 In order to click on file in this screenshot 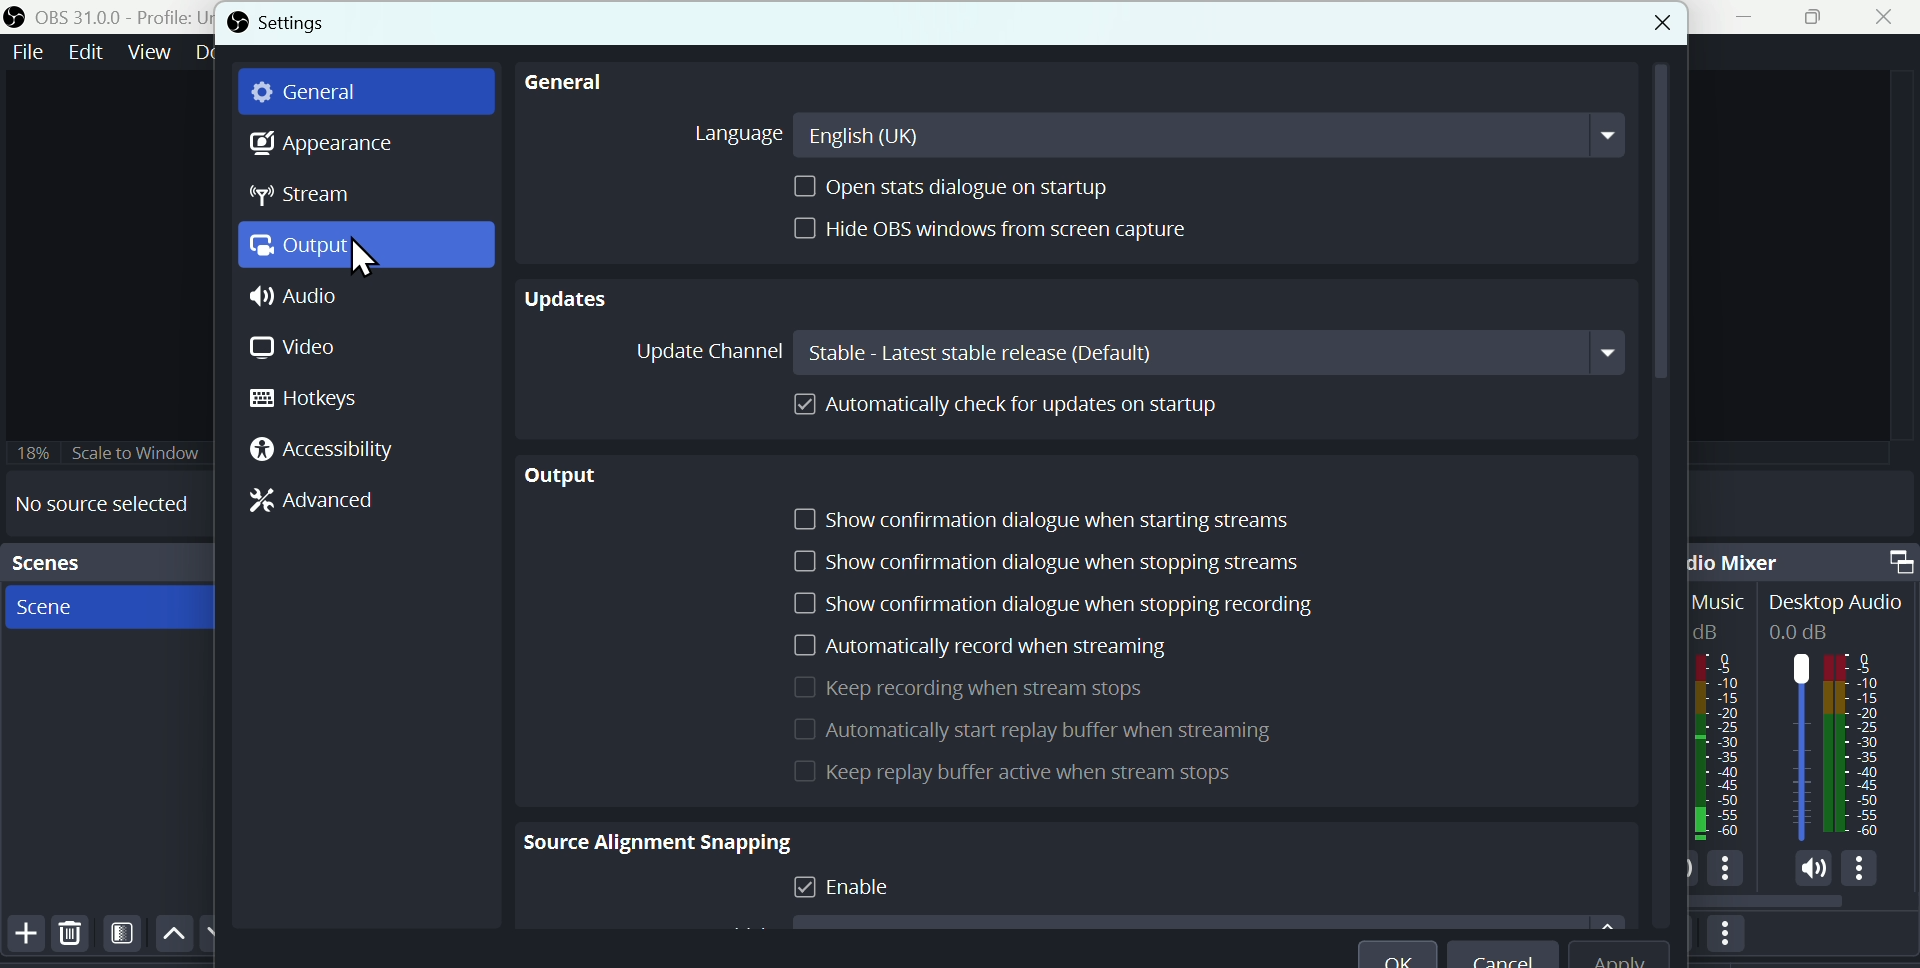, I will do `click(26, 58)`.